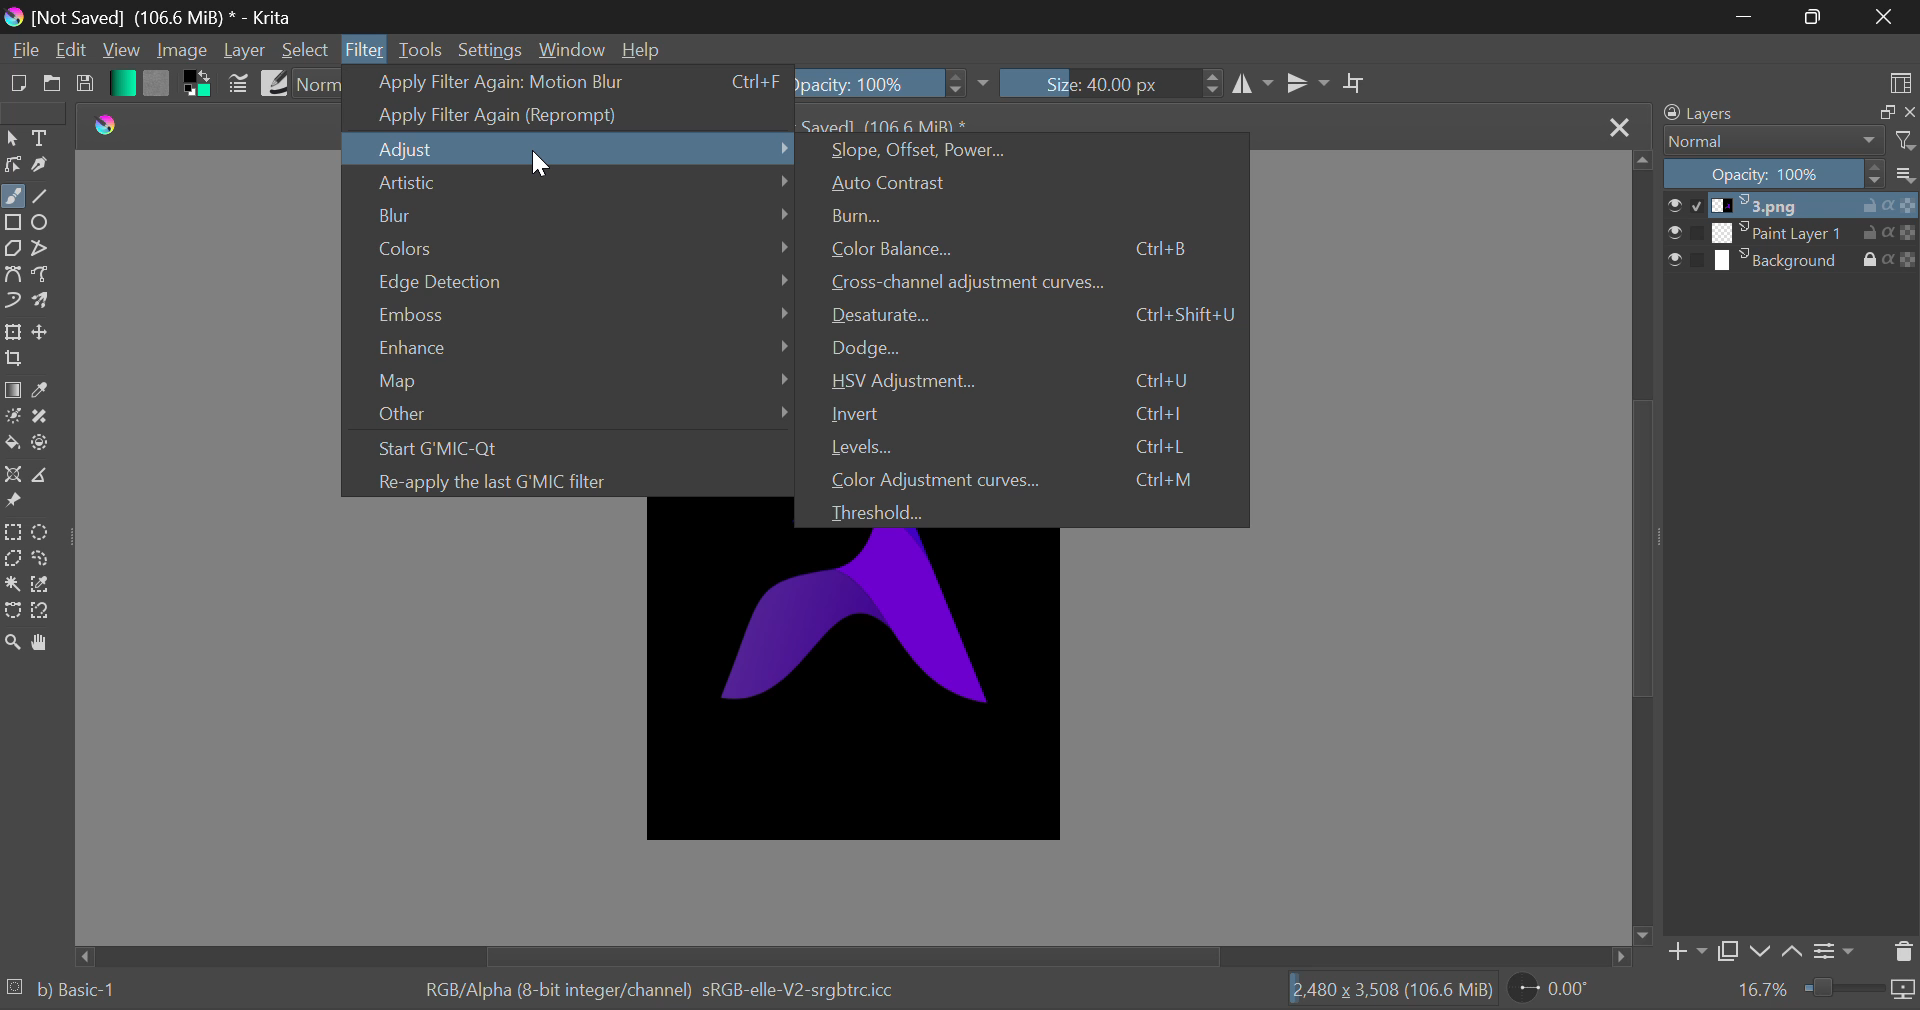 The image size is (1920, 1010). What do you see at coordinates (44, 611) in the screenshot?
I see `Magnetic Selection` at bounding box center [44, 611].